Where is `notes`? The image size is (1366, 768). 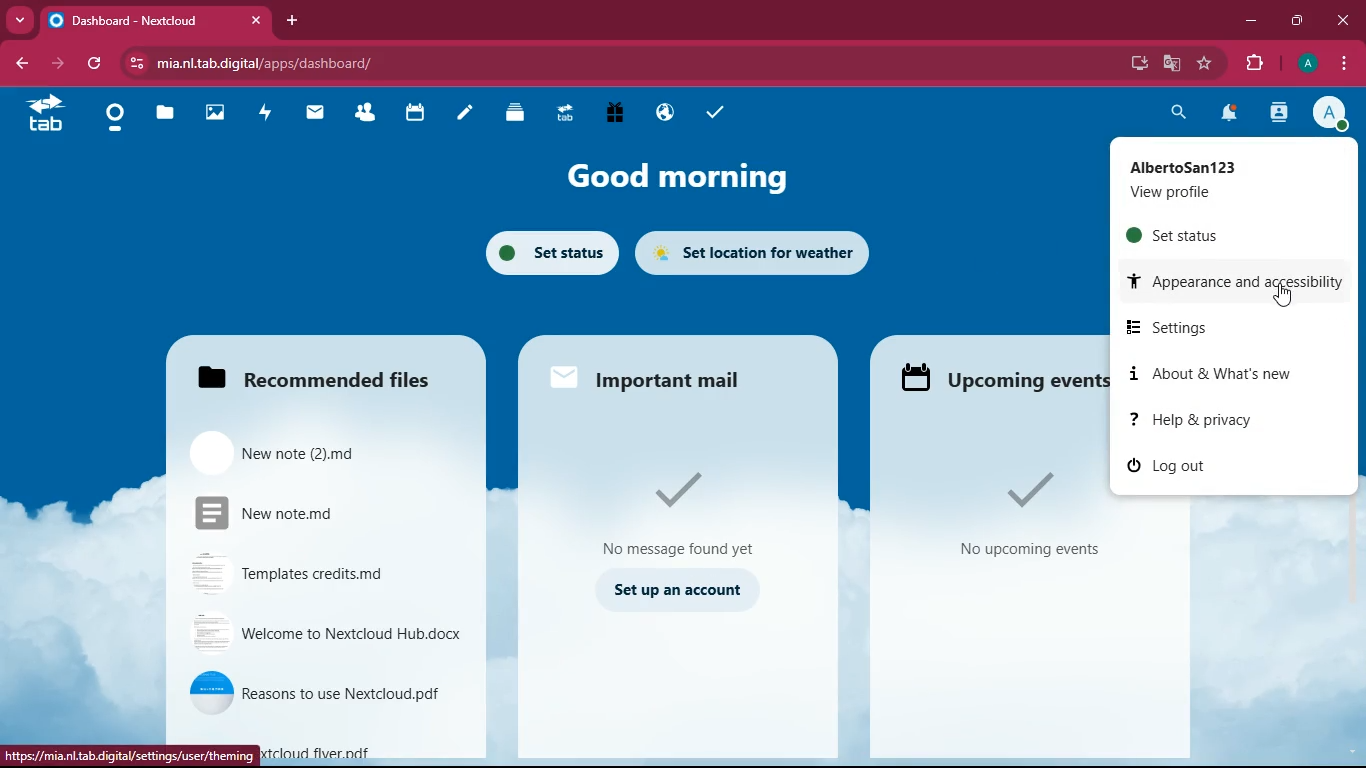 notes is located at coordinates (461, 115).